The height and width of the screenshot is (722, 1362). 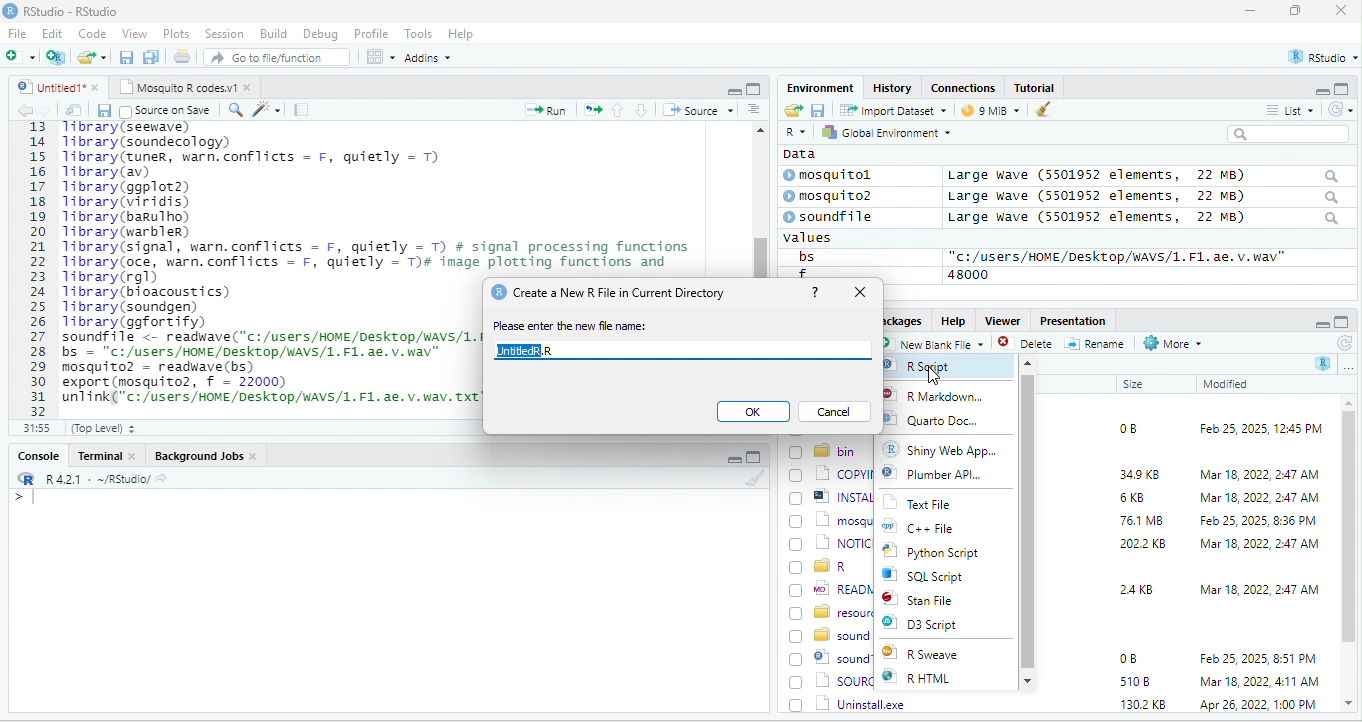 What do you see at coordinates (87, 481) in the screenshot?
I see `RR R421 - ~/RStudio/` at bounding box center [87, 481].